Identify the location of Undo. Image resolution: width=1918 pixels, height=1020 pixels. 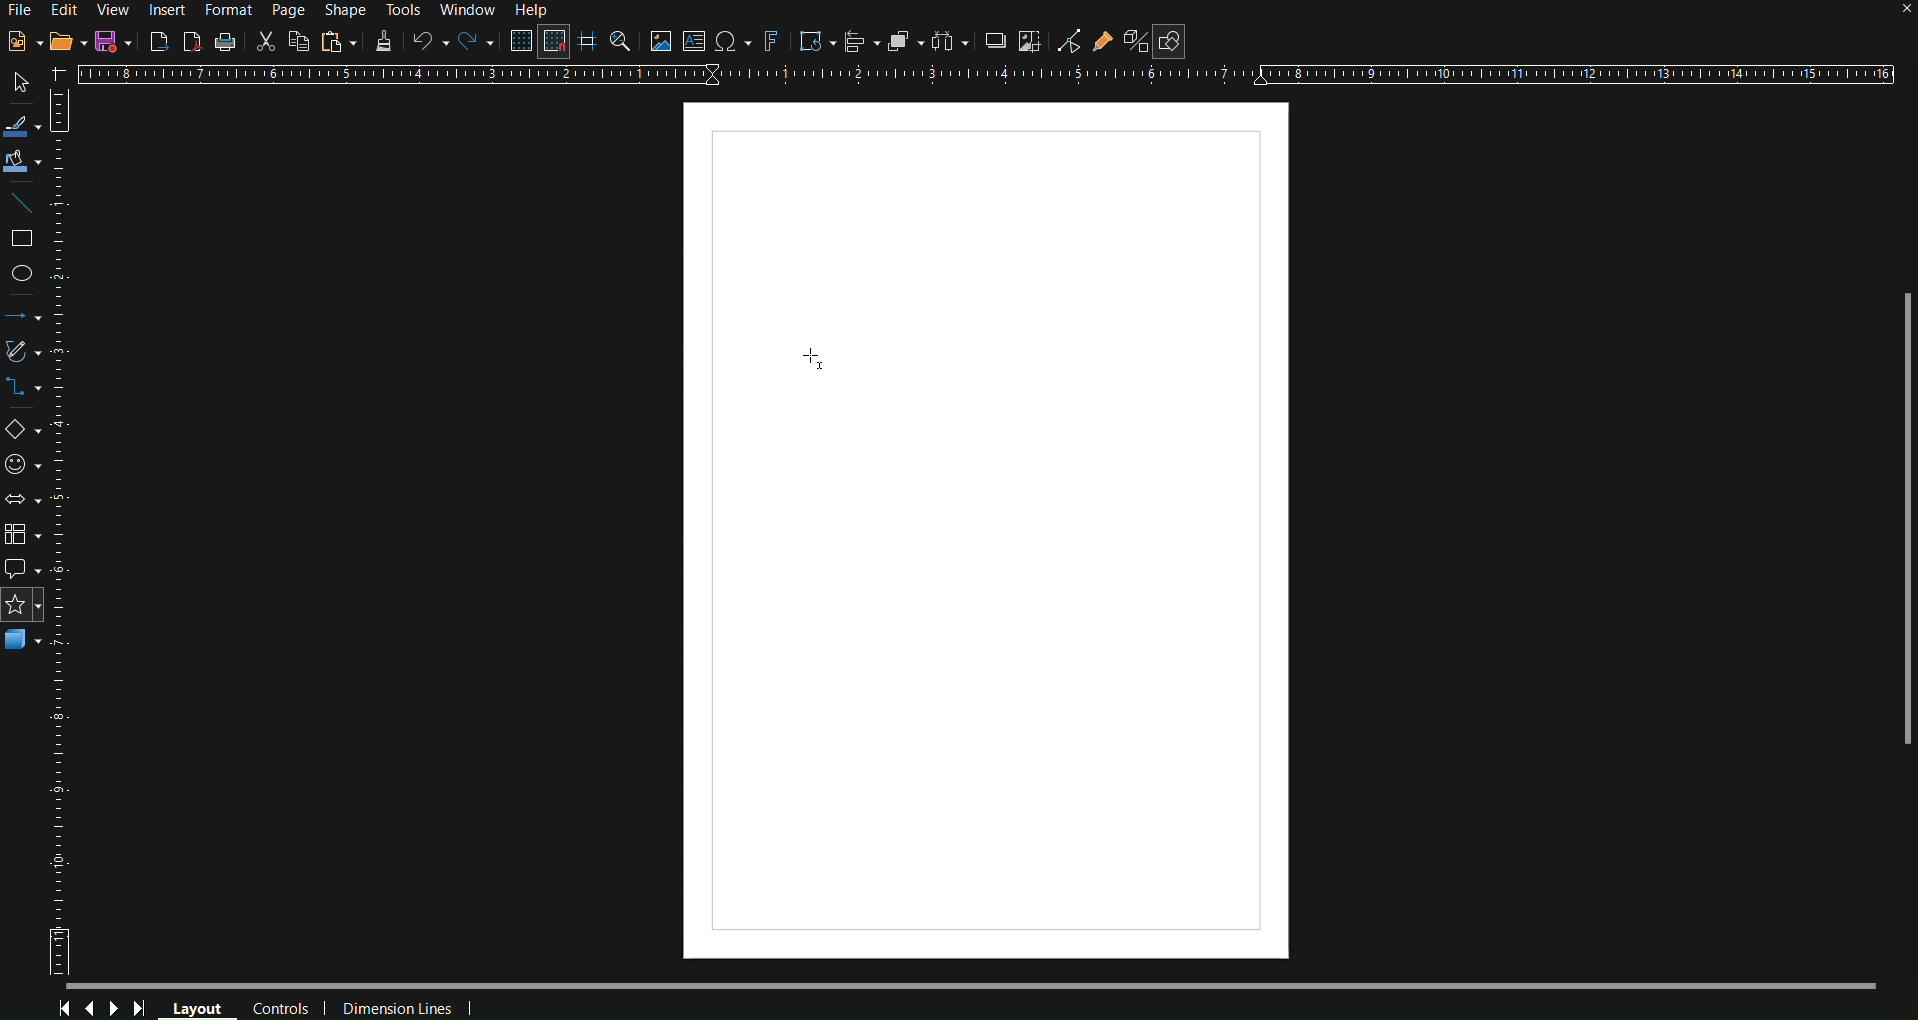
(427, 43).